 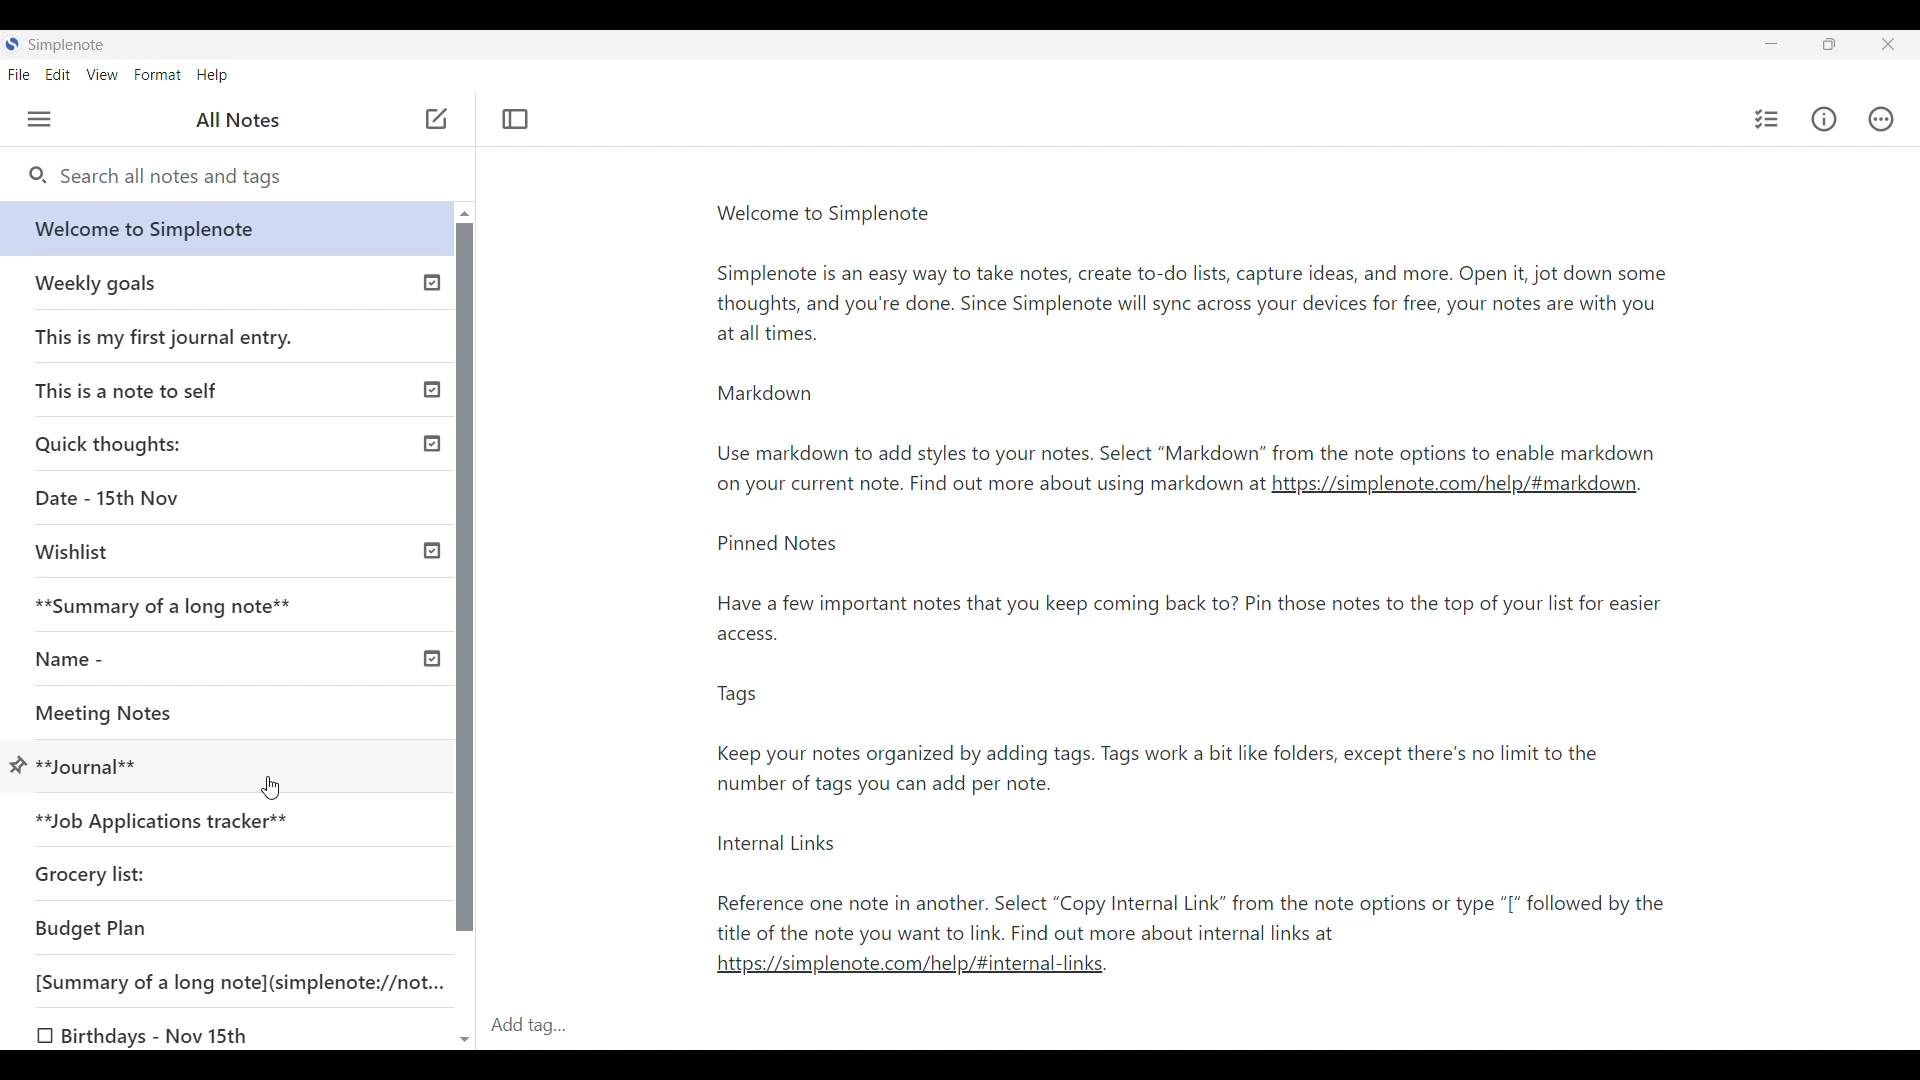 What do you see at coordinates (166, 336) in the screenshot?
I see `This is my first journal entry.` at bounding box center [166, 336].